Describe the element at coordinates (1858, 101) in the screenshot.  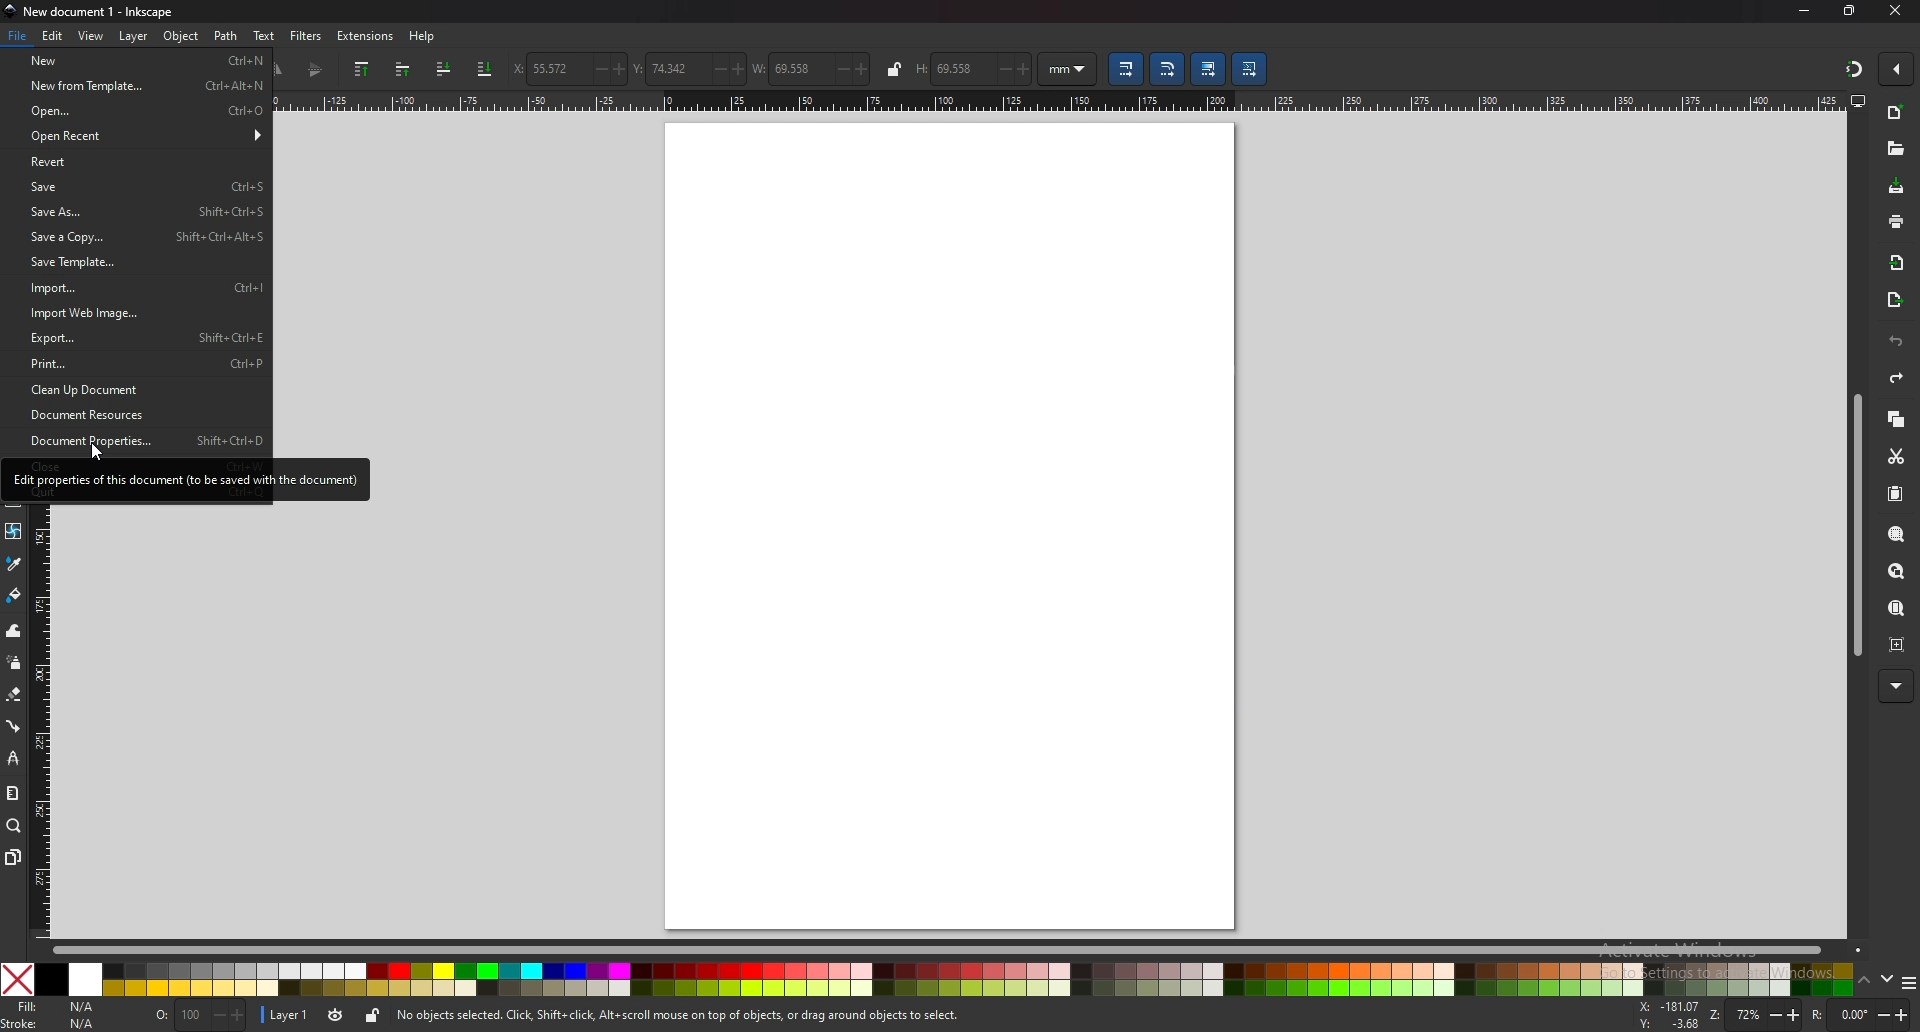
I see `display options` at that location.